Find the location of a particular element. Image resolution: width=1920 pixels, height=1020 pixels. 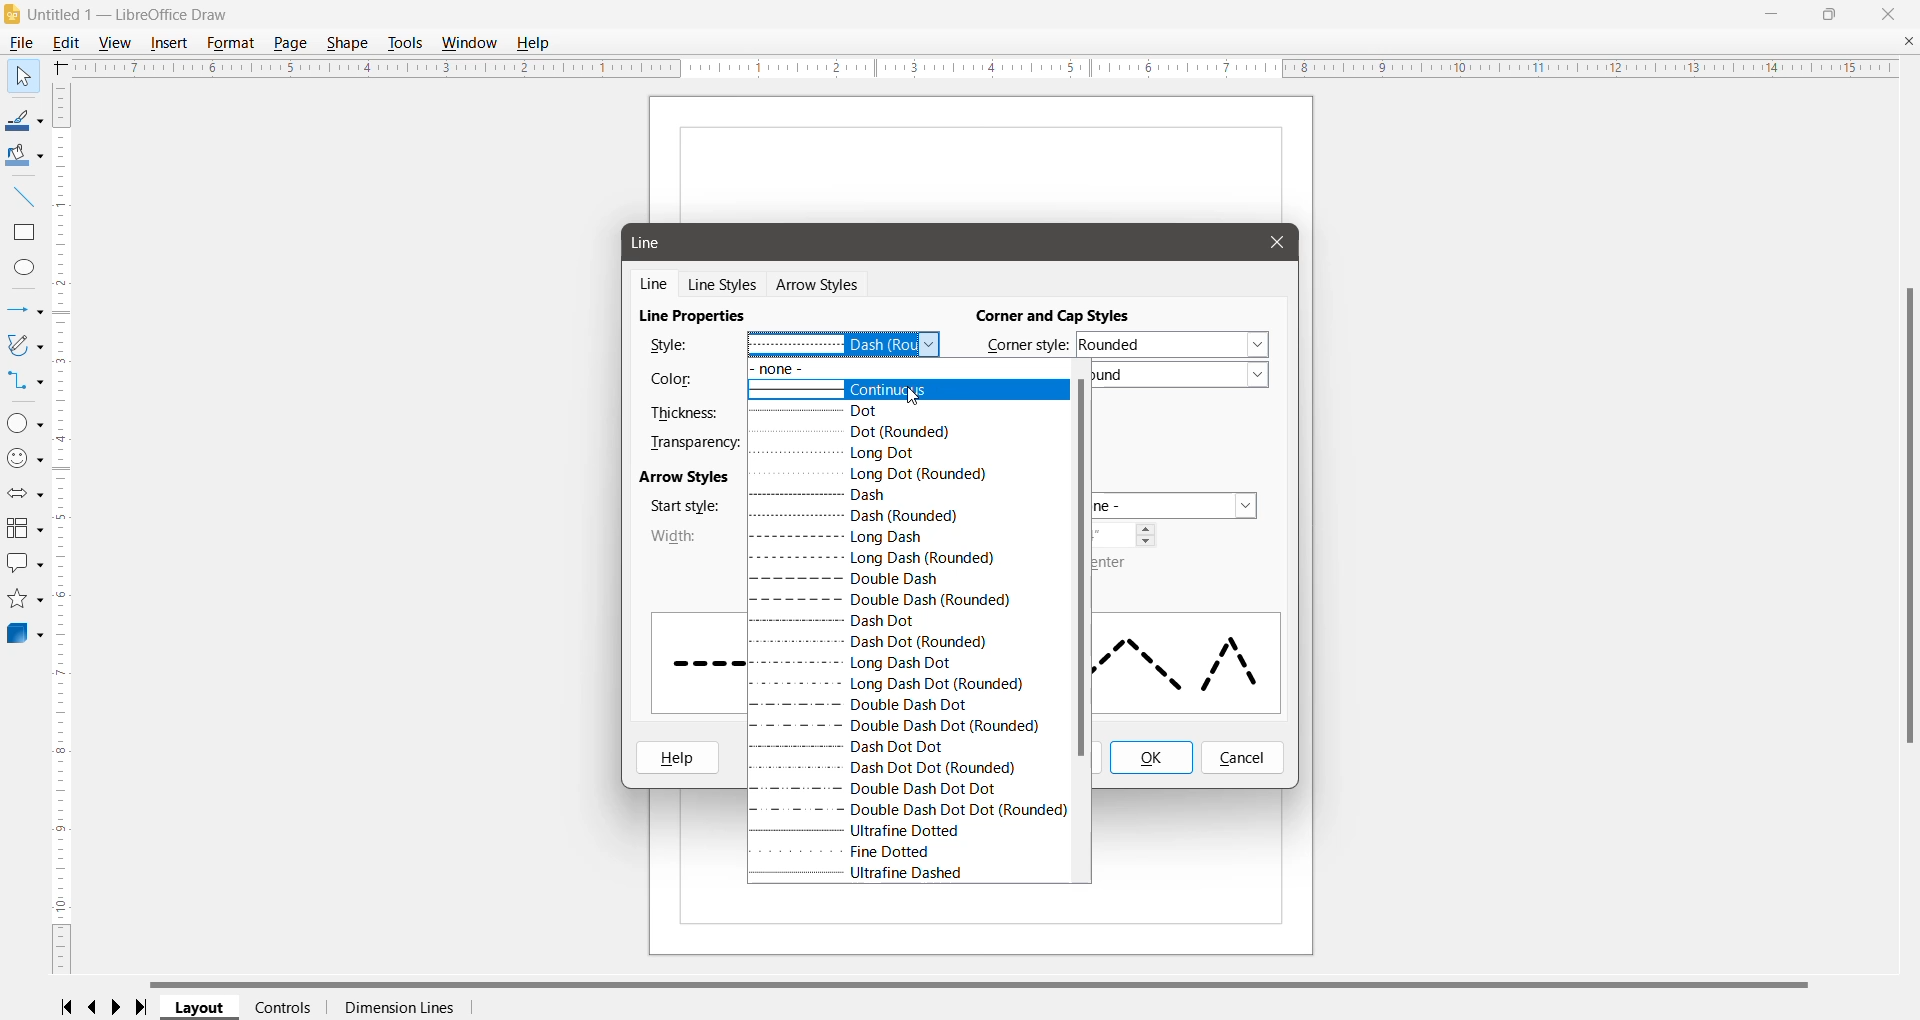

Vertical Scroll Bar is located at coordinates (1081, 619).